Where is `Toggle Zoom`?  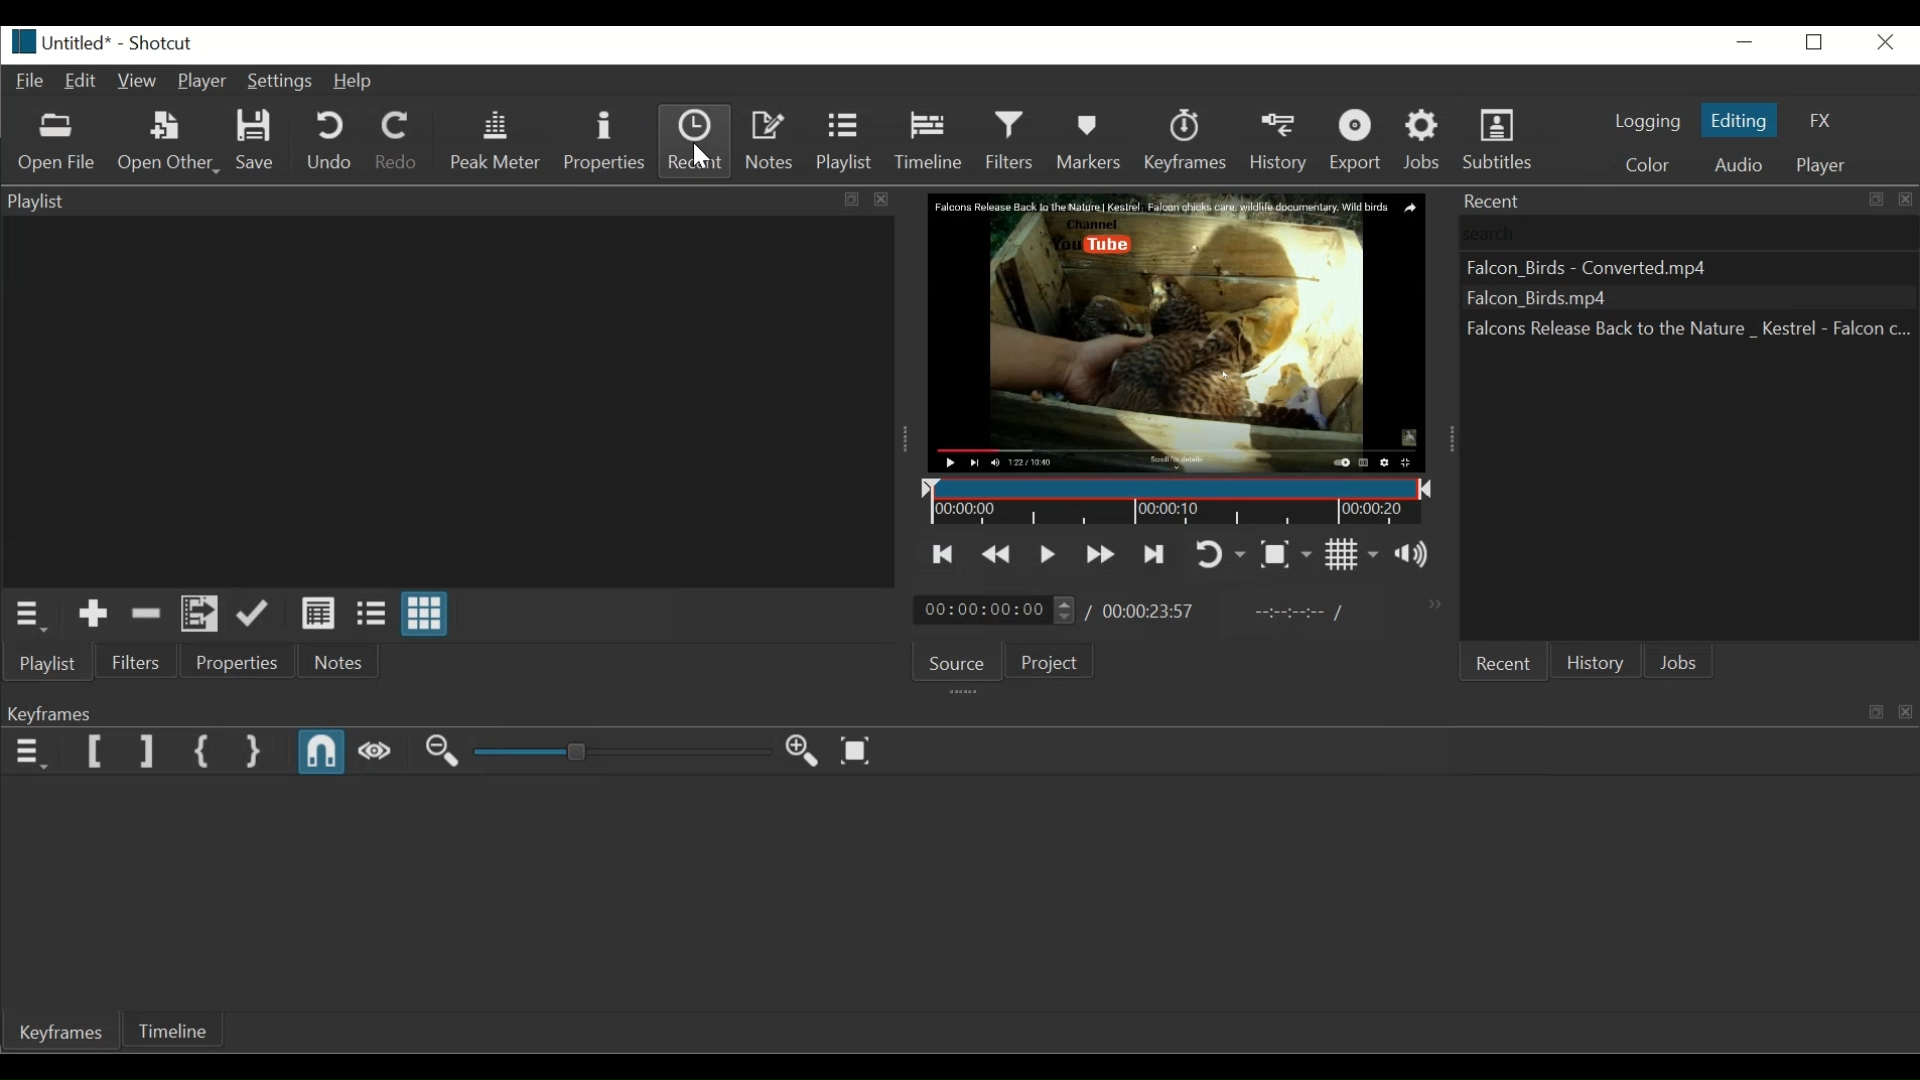
Toggle Zoom is located at coordinates (1287, 555).